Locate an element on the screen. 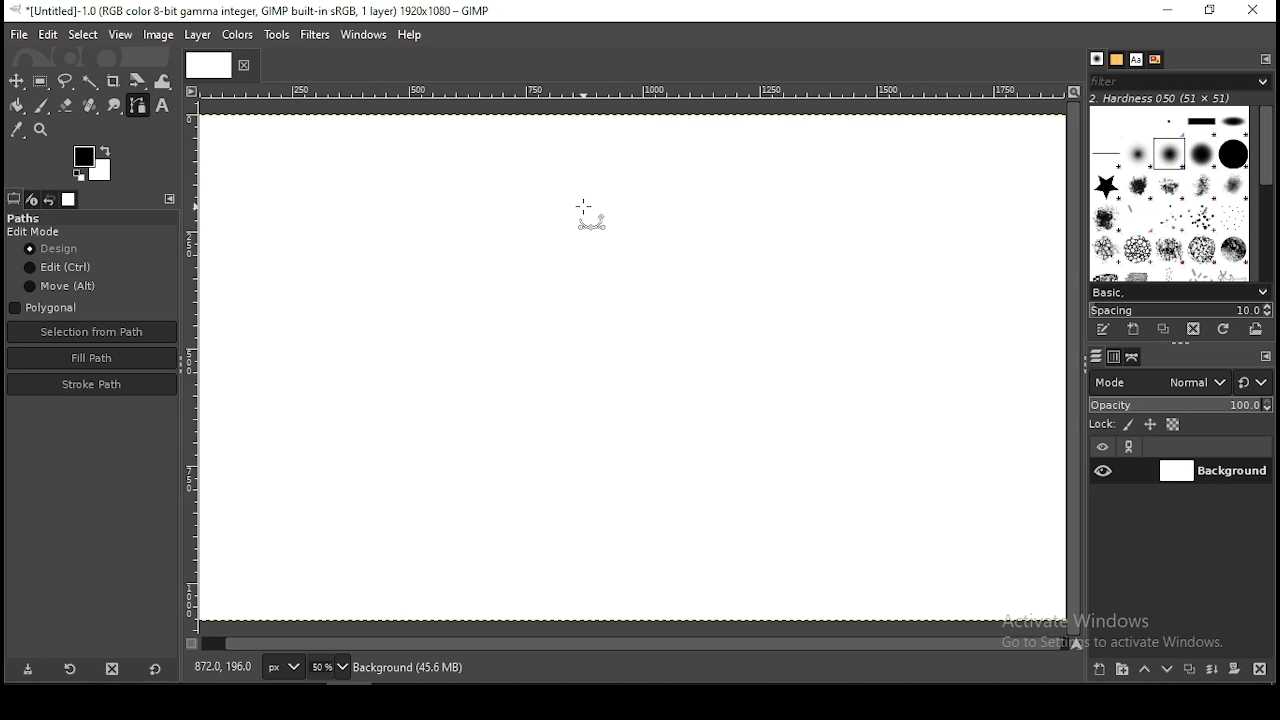 Image resolution: width=1280 pixels, height=720 pixels. open brush as image is located at coordinates (1255, 331).